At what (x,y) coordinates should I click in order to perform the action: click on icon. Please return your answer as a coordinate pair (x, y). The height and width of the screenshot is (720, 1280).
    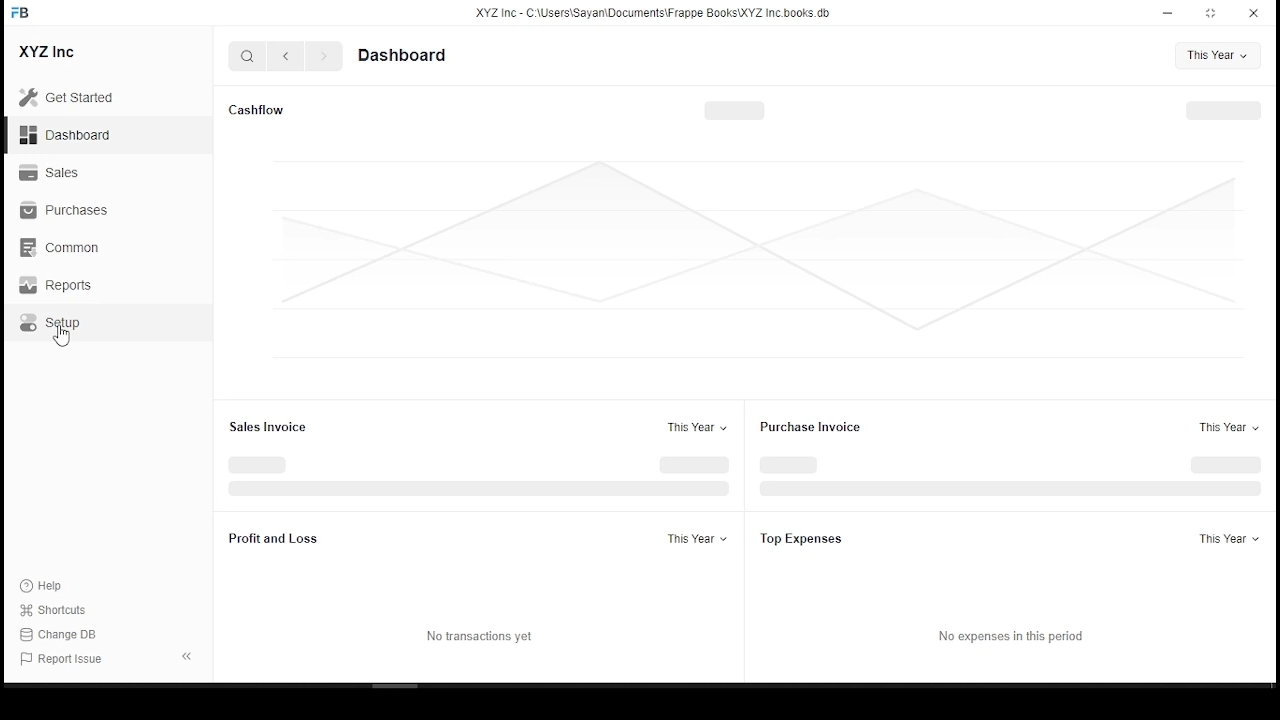
    Looking at the image, I should click on (27, 17).